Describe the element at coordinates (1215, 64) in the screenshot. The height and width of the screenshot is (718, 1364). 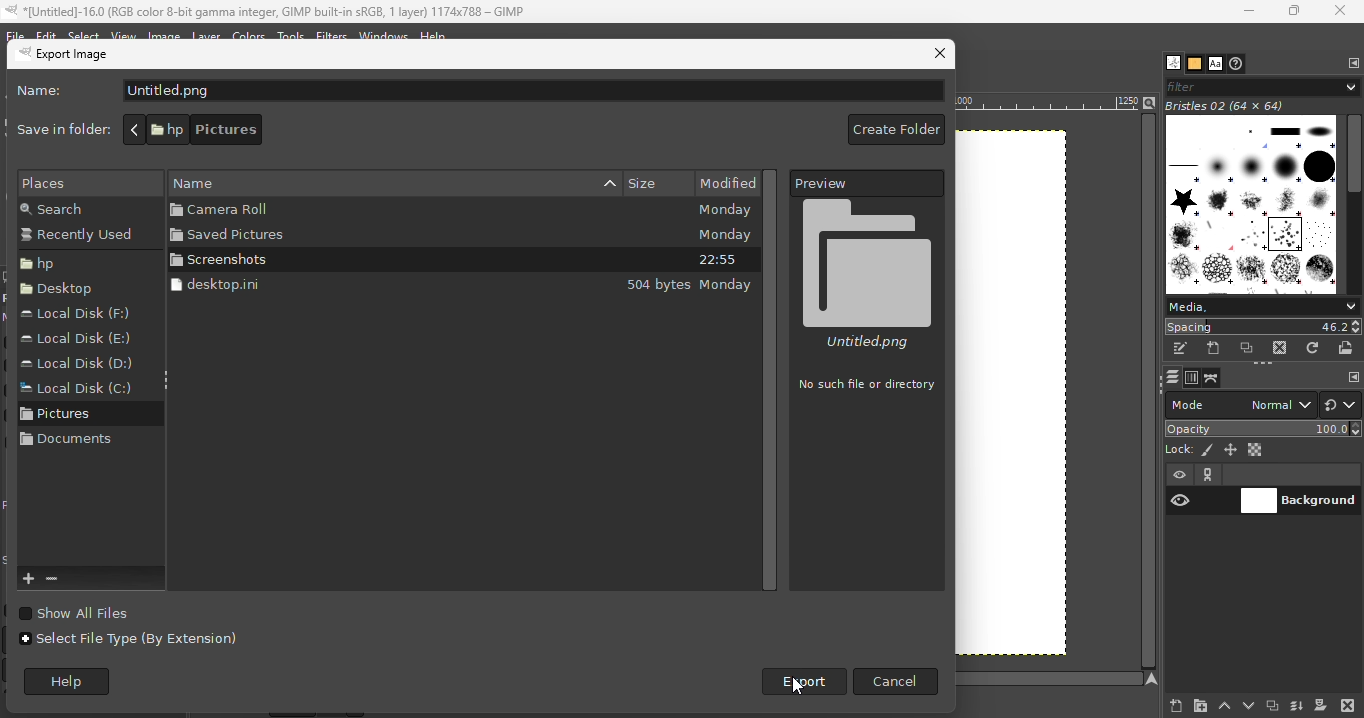
I see `Fonts` at that location.